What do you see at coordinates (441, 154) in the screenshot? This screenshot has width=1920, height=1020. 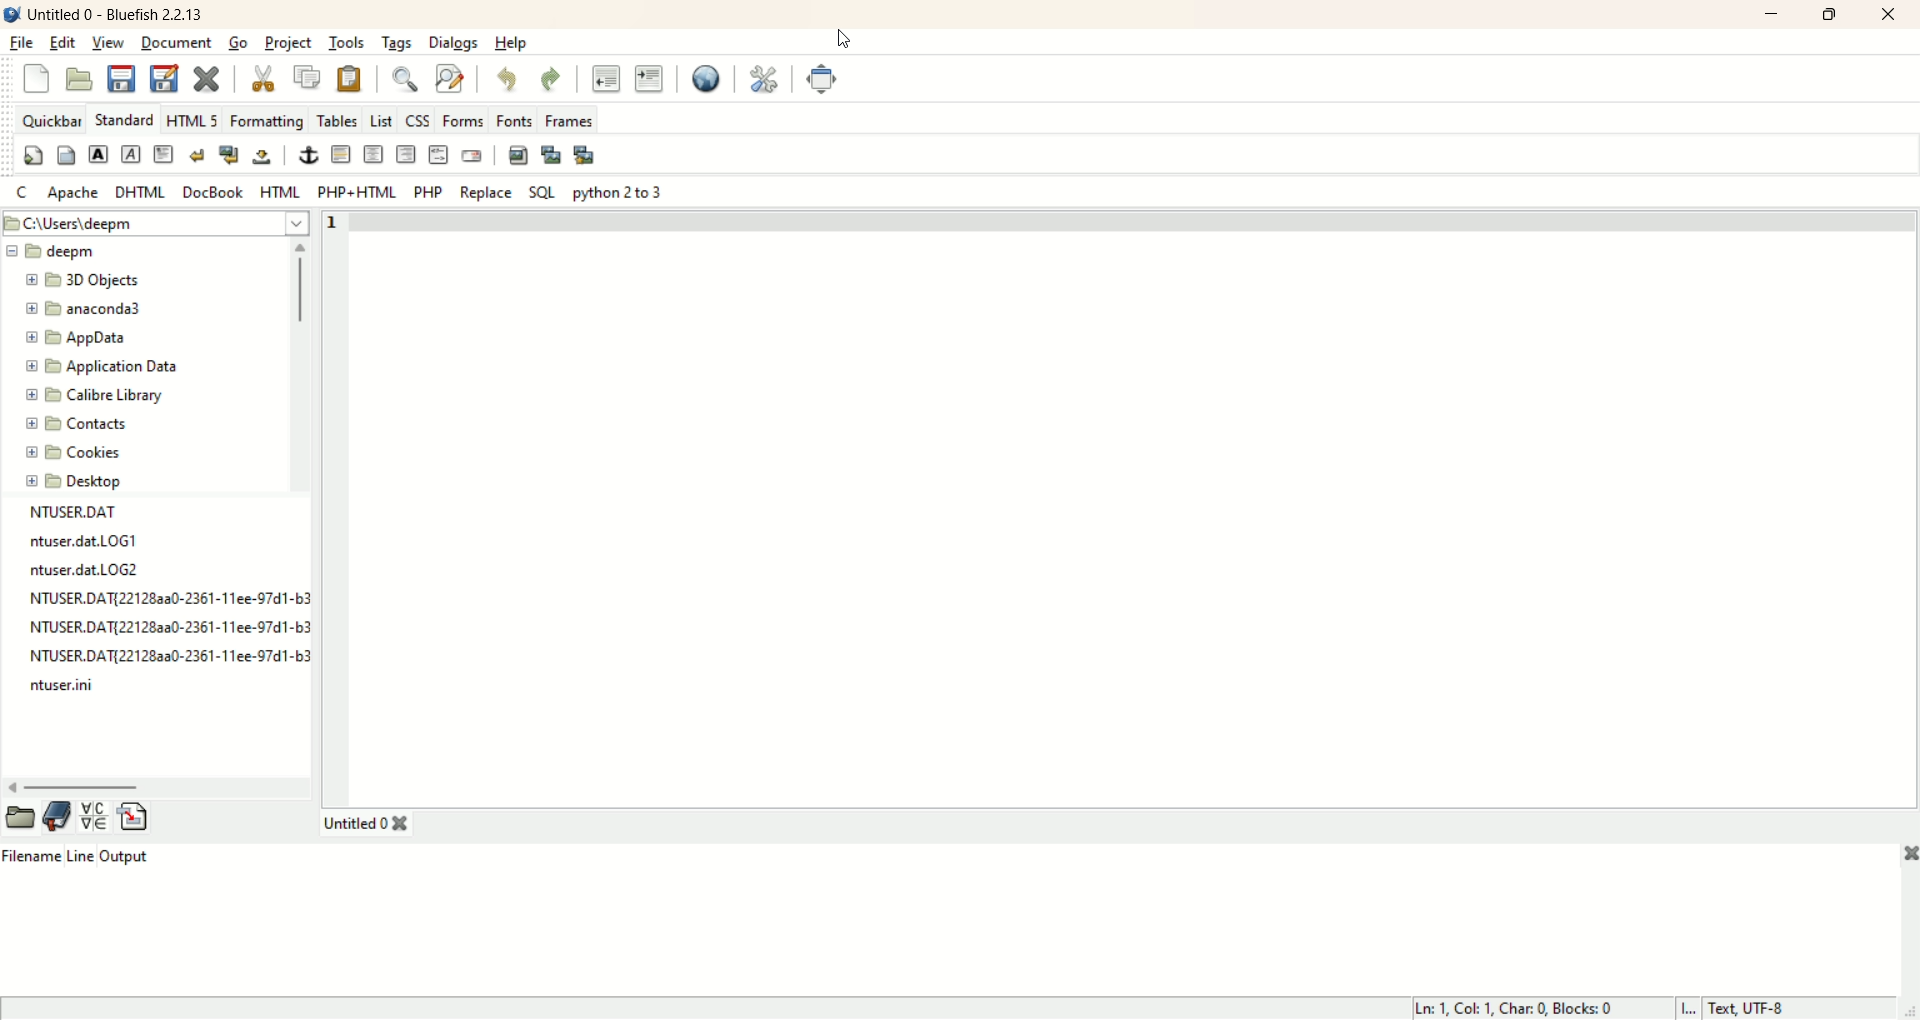 I see `HTML comment` at bounding box center [441, 154].